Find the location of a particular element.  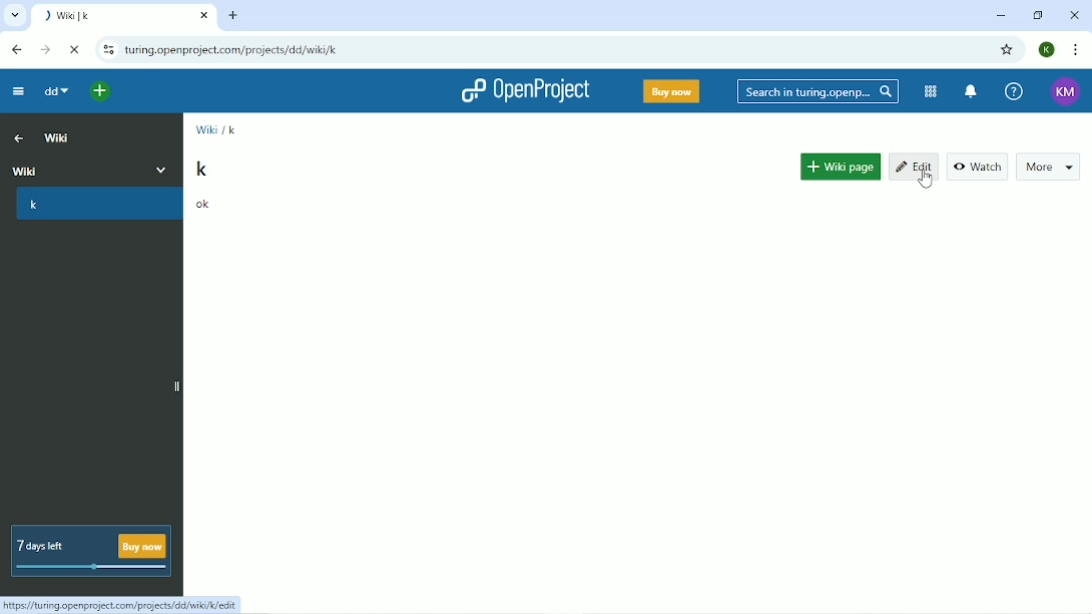

Reload this page is located at coordinates (76, 49).